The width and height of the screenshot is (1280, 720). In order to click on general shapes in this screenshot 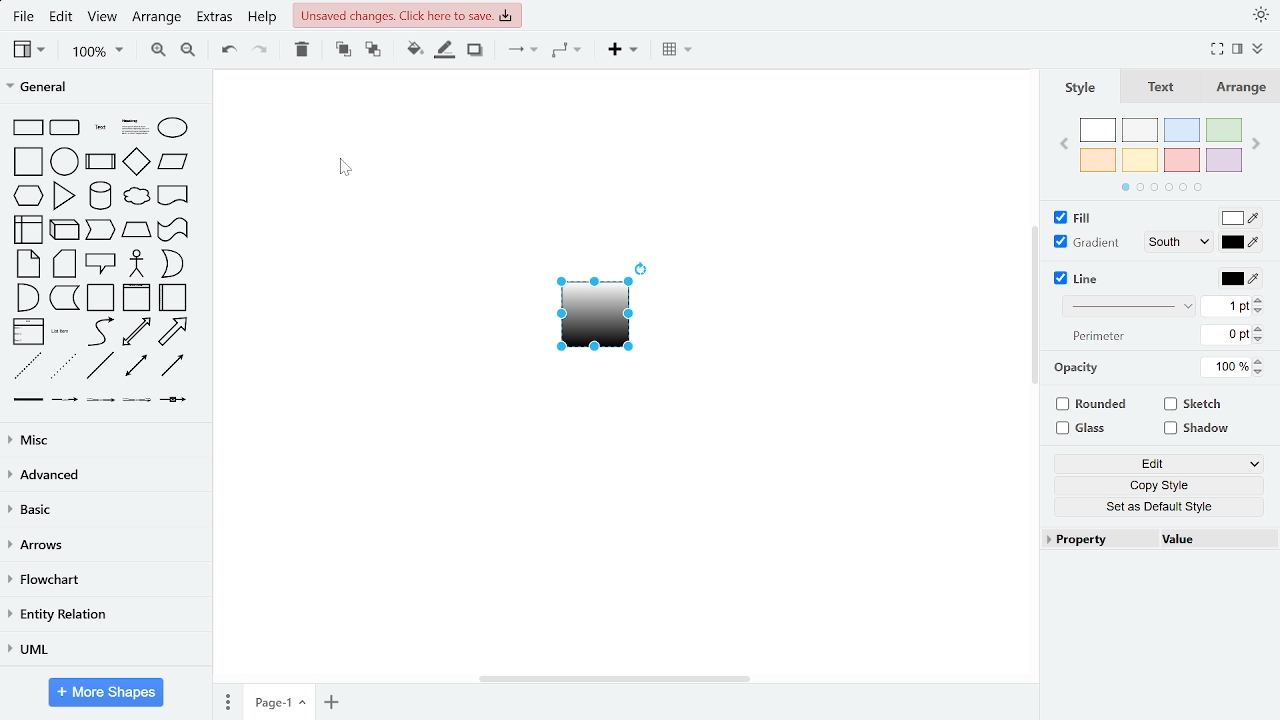, I will do `click(170, 366)`.